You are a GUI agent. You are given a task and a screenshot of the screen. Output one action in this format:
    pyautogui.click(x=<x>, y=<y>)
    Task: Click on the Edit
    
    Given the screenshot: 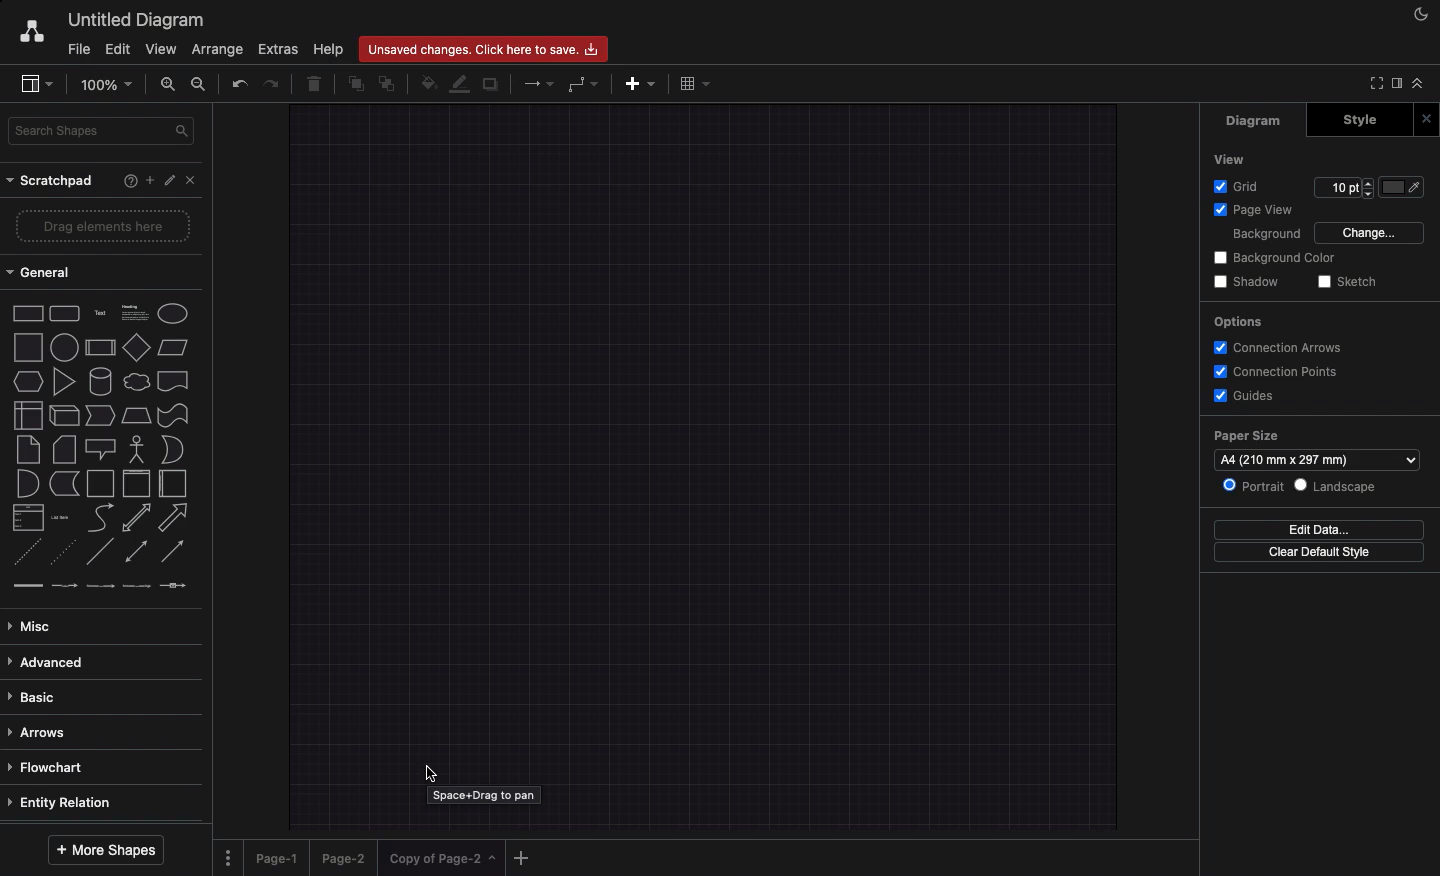 What is the action you would take?
    pyautogui.click(x=117, y=50)
    